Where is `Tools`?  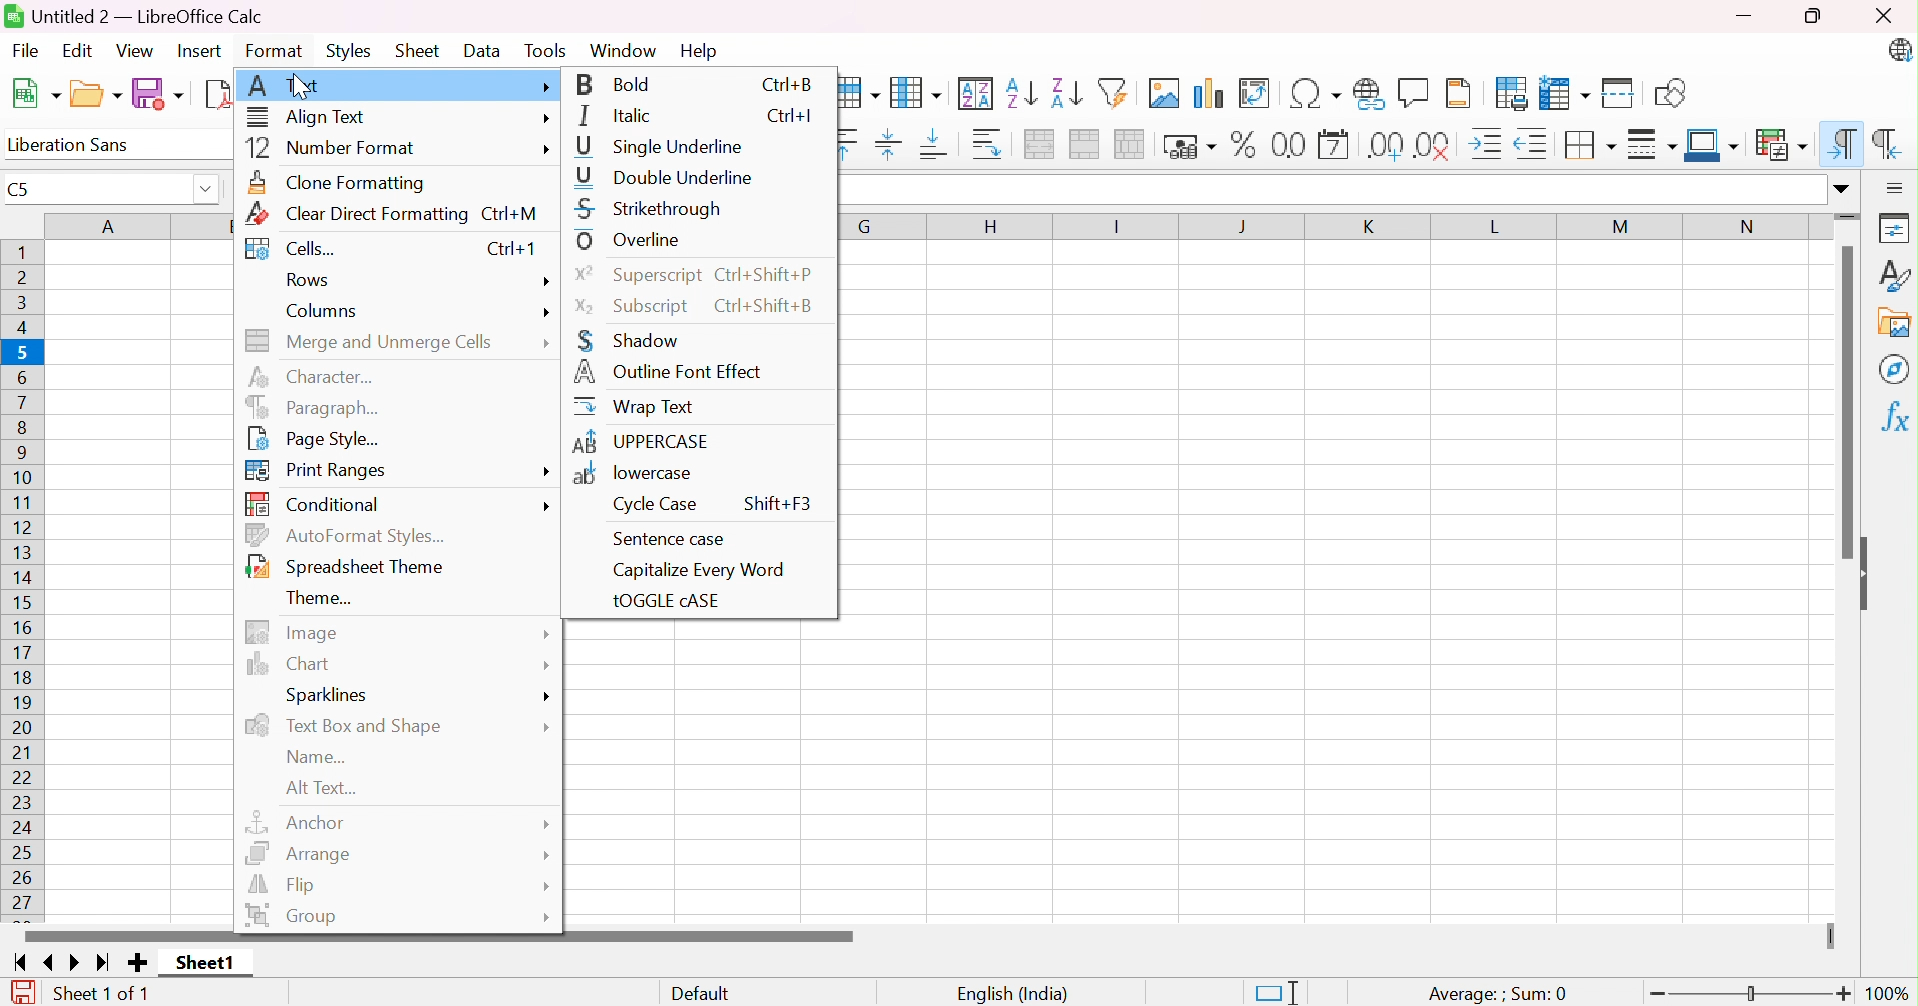
Tools is located at coordinates (552, 48).